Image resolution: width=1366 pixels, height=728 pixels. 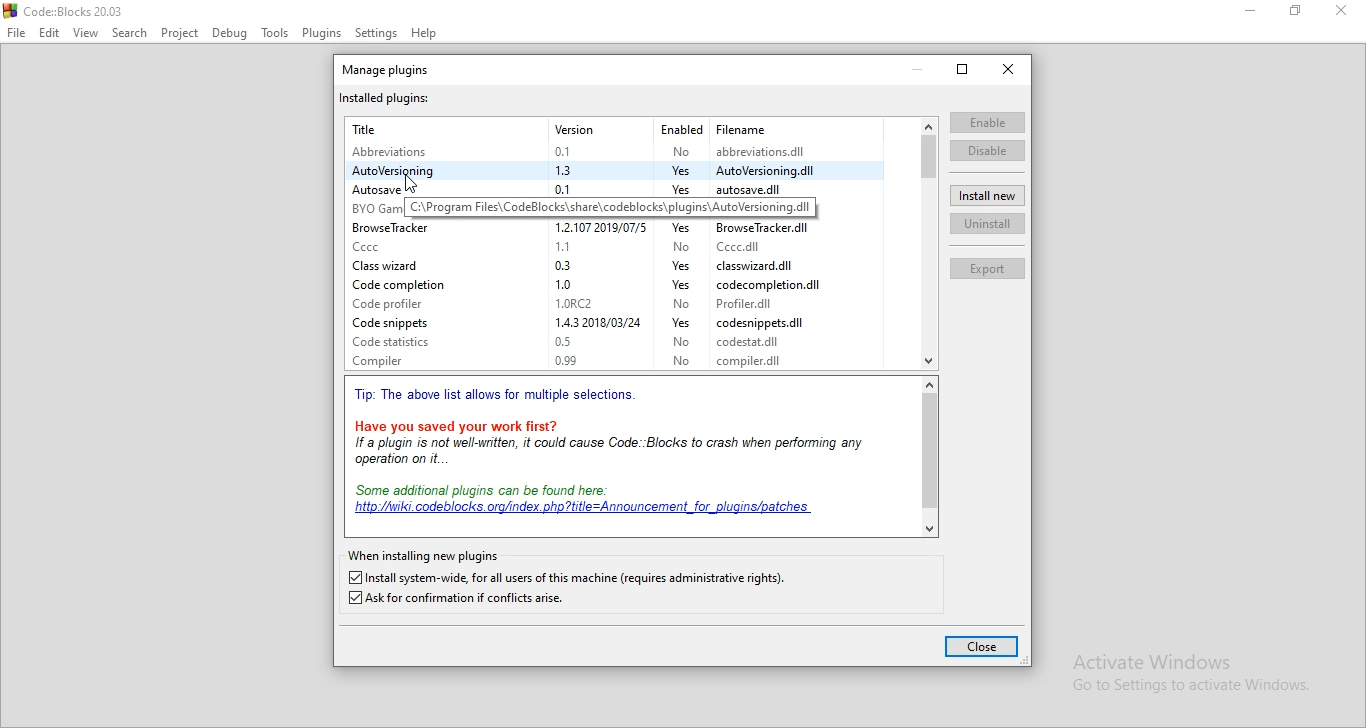 What do you see at coordinates (398, 152) in the screenshot?
I see `Abbreviations` at bounding box center [398, 152].